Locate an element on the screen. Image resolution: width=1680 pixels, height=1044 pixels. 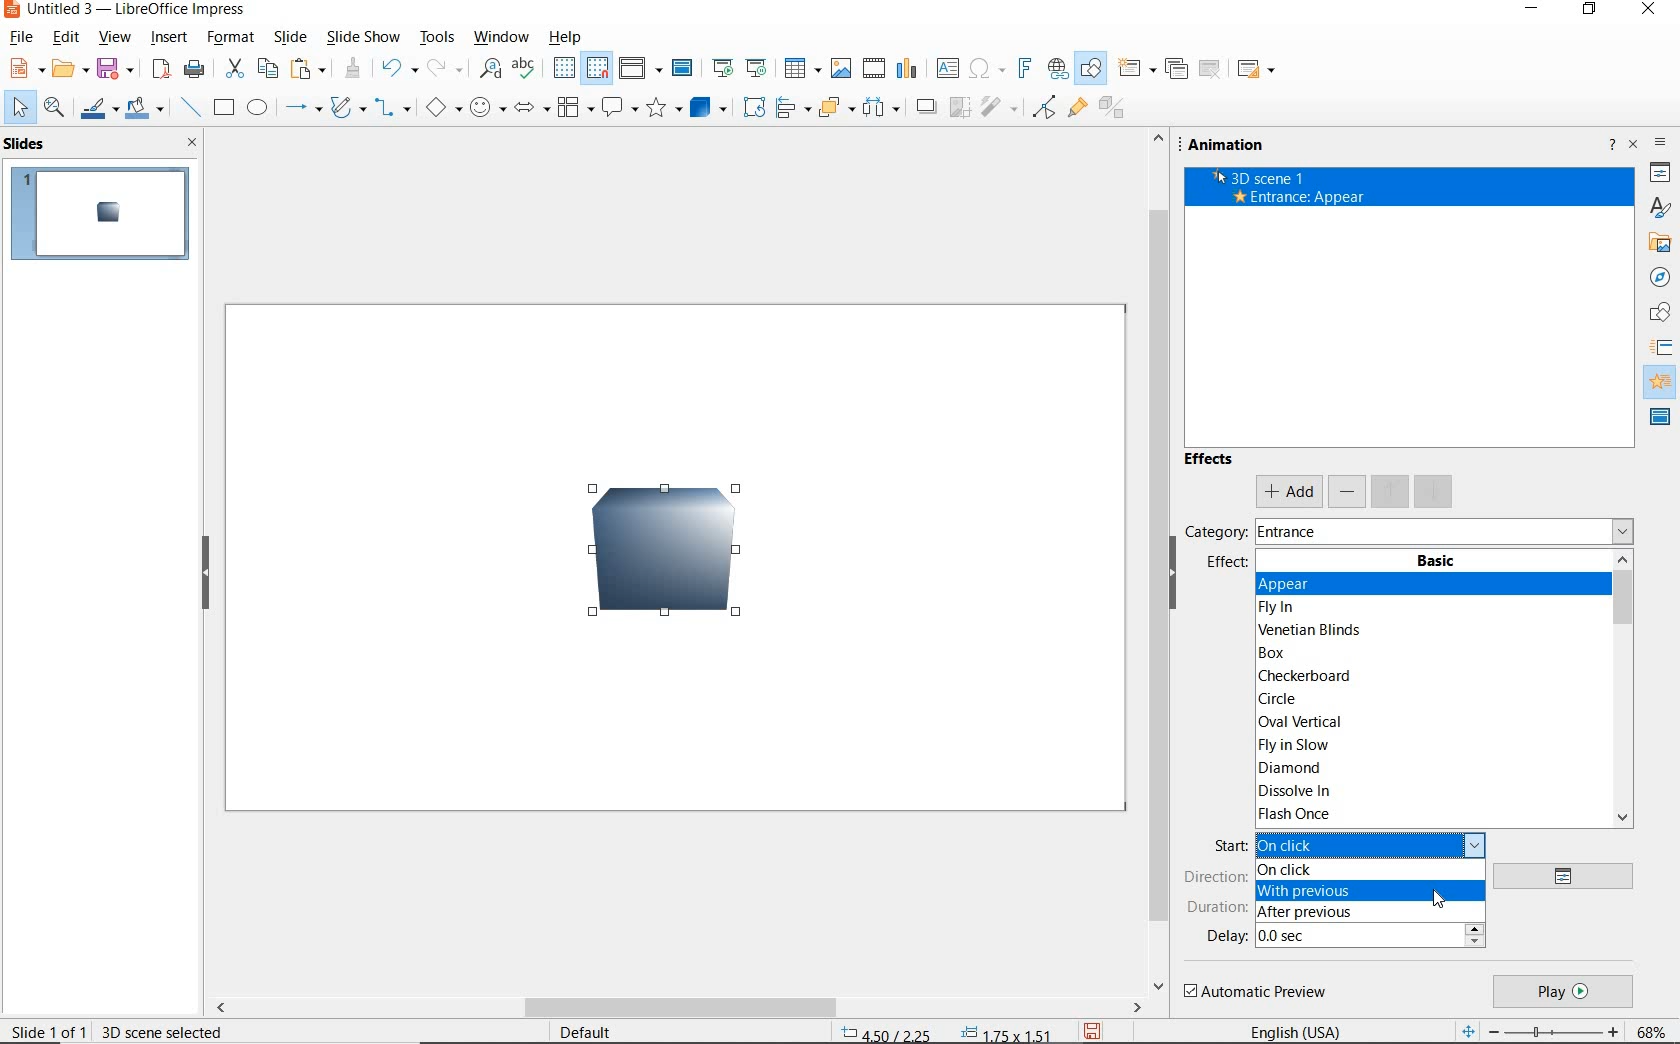
insert fontwork text is located at coordinates (1023, 69).